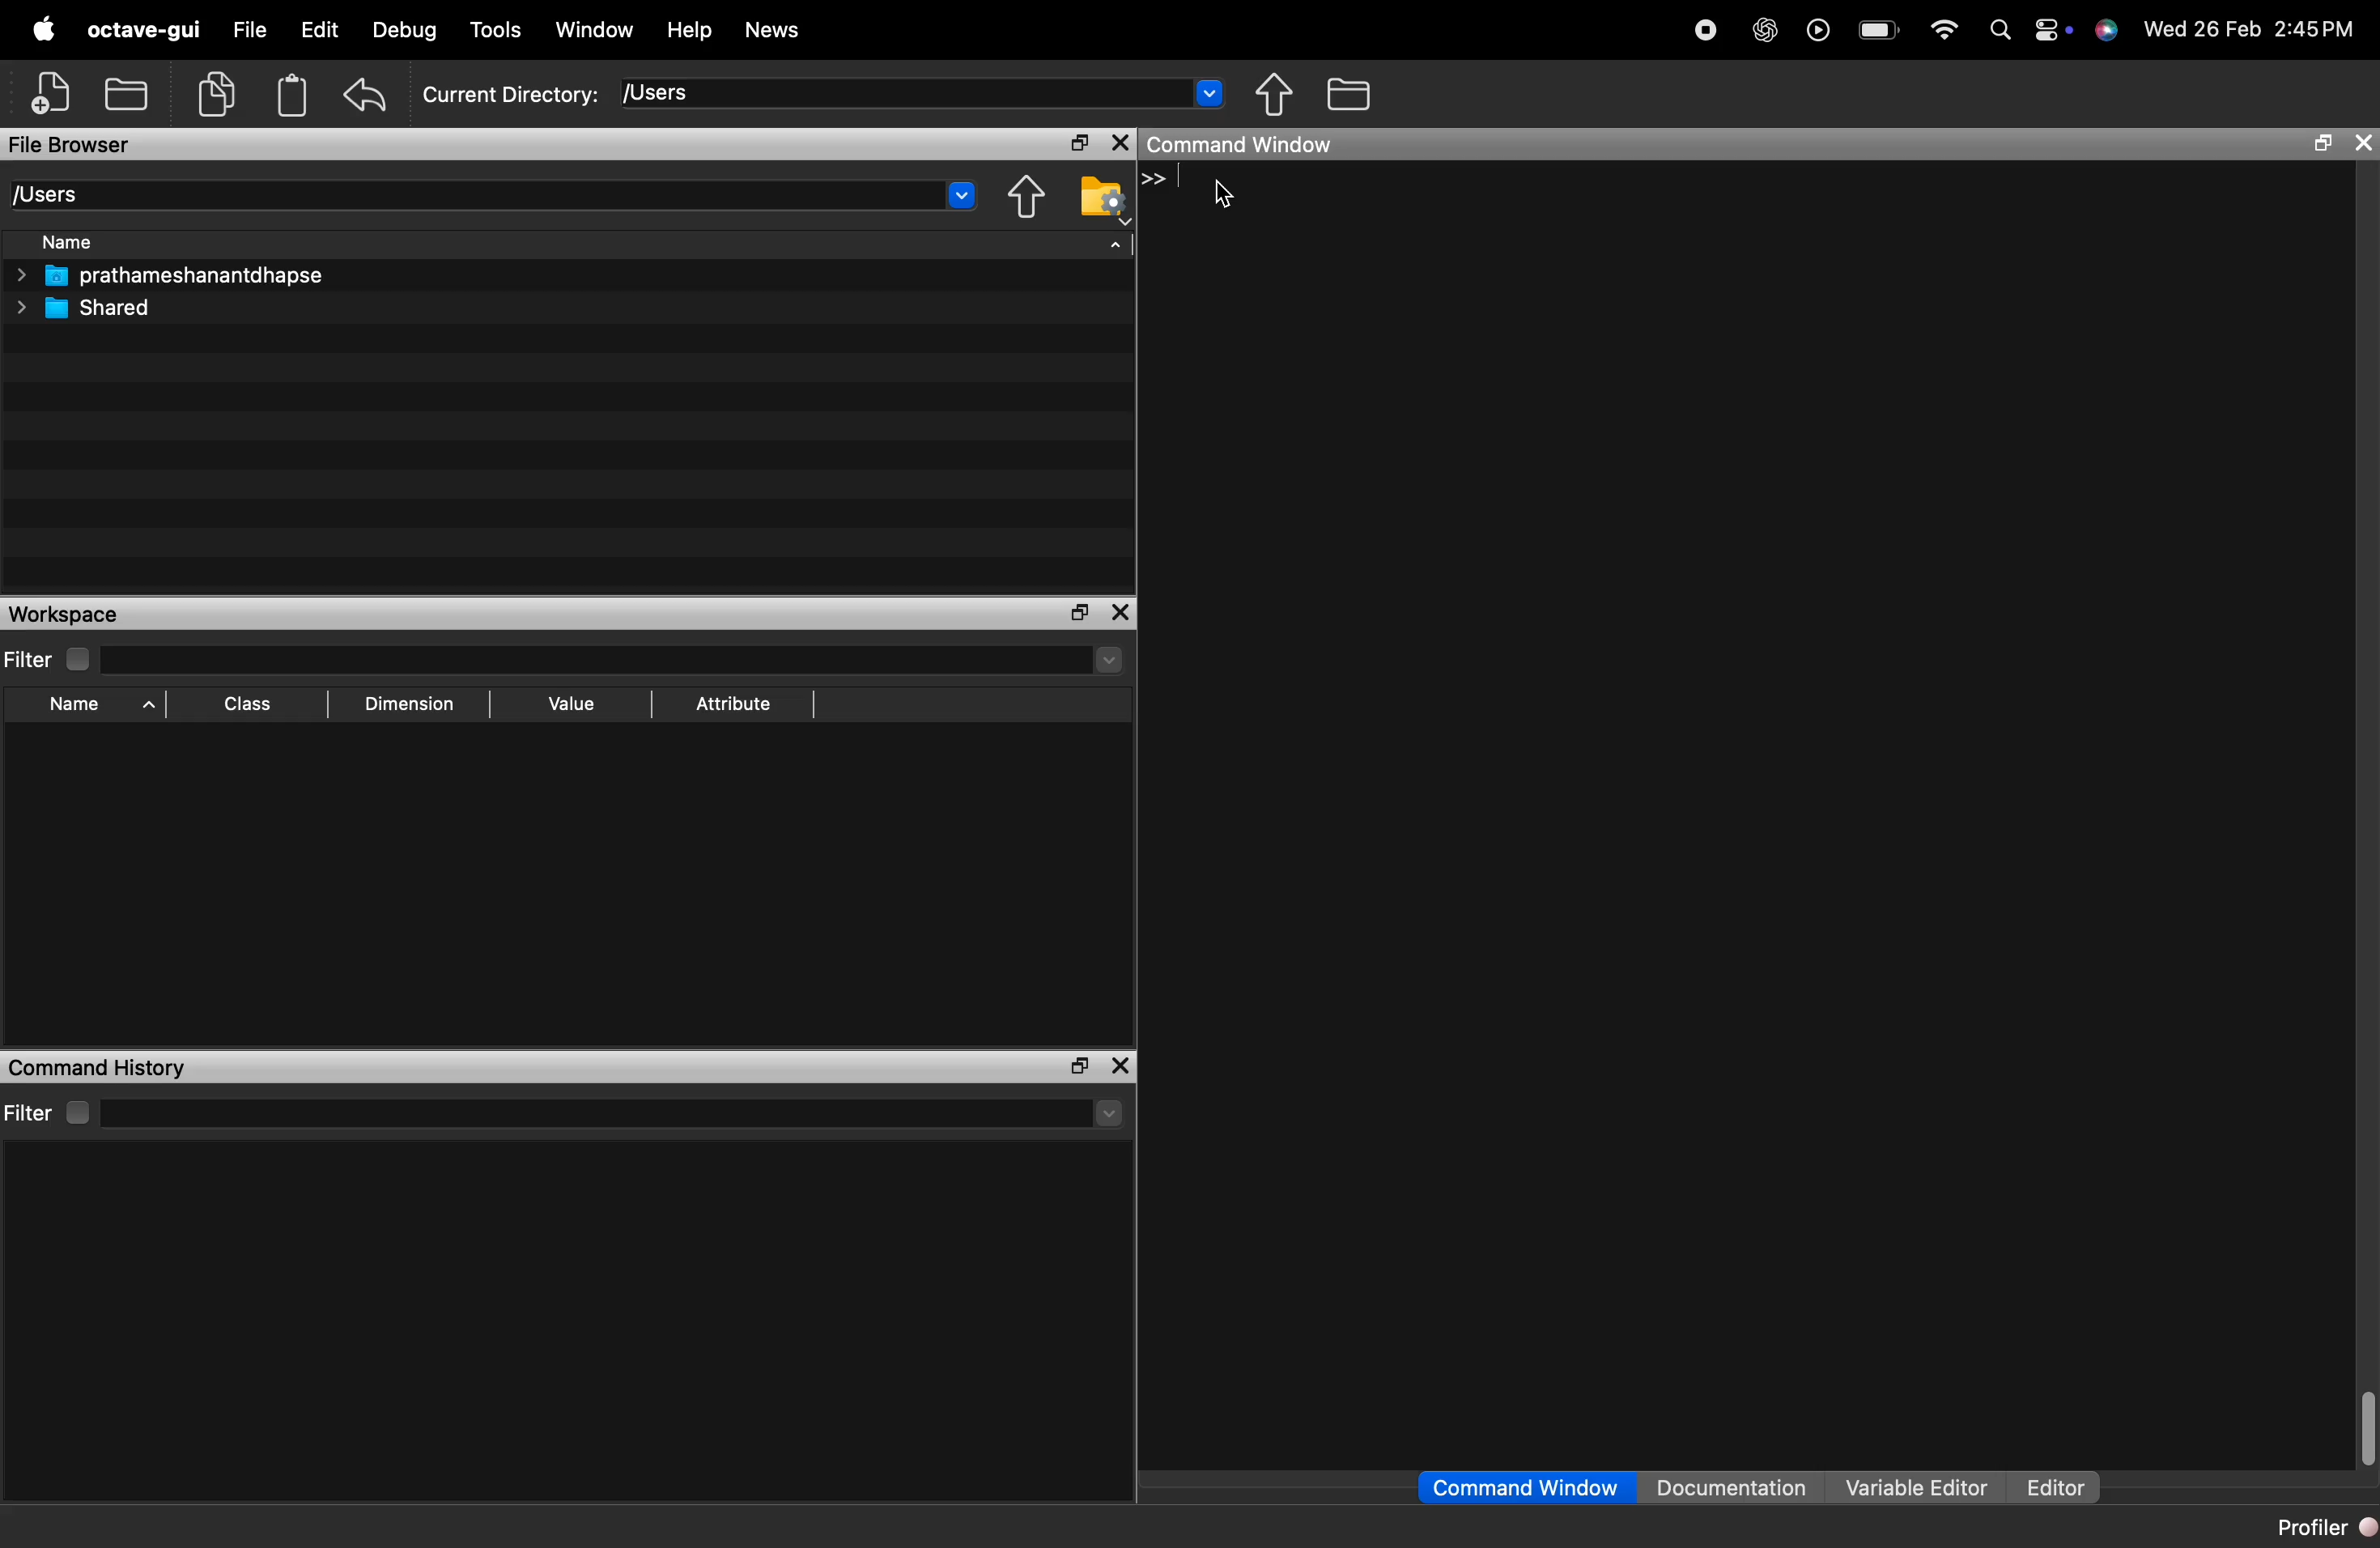 This screenshot has width=2380, height=1548. What do you see at coordinates (1072, 613) in the screenshot?
I see `maximise` at bounding box center [1072, 613].